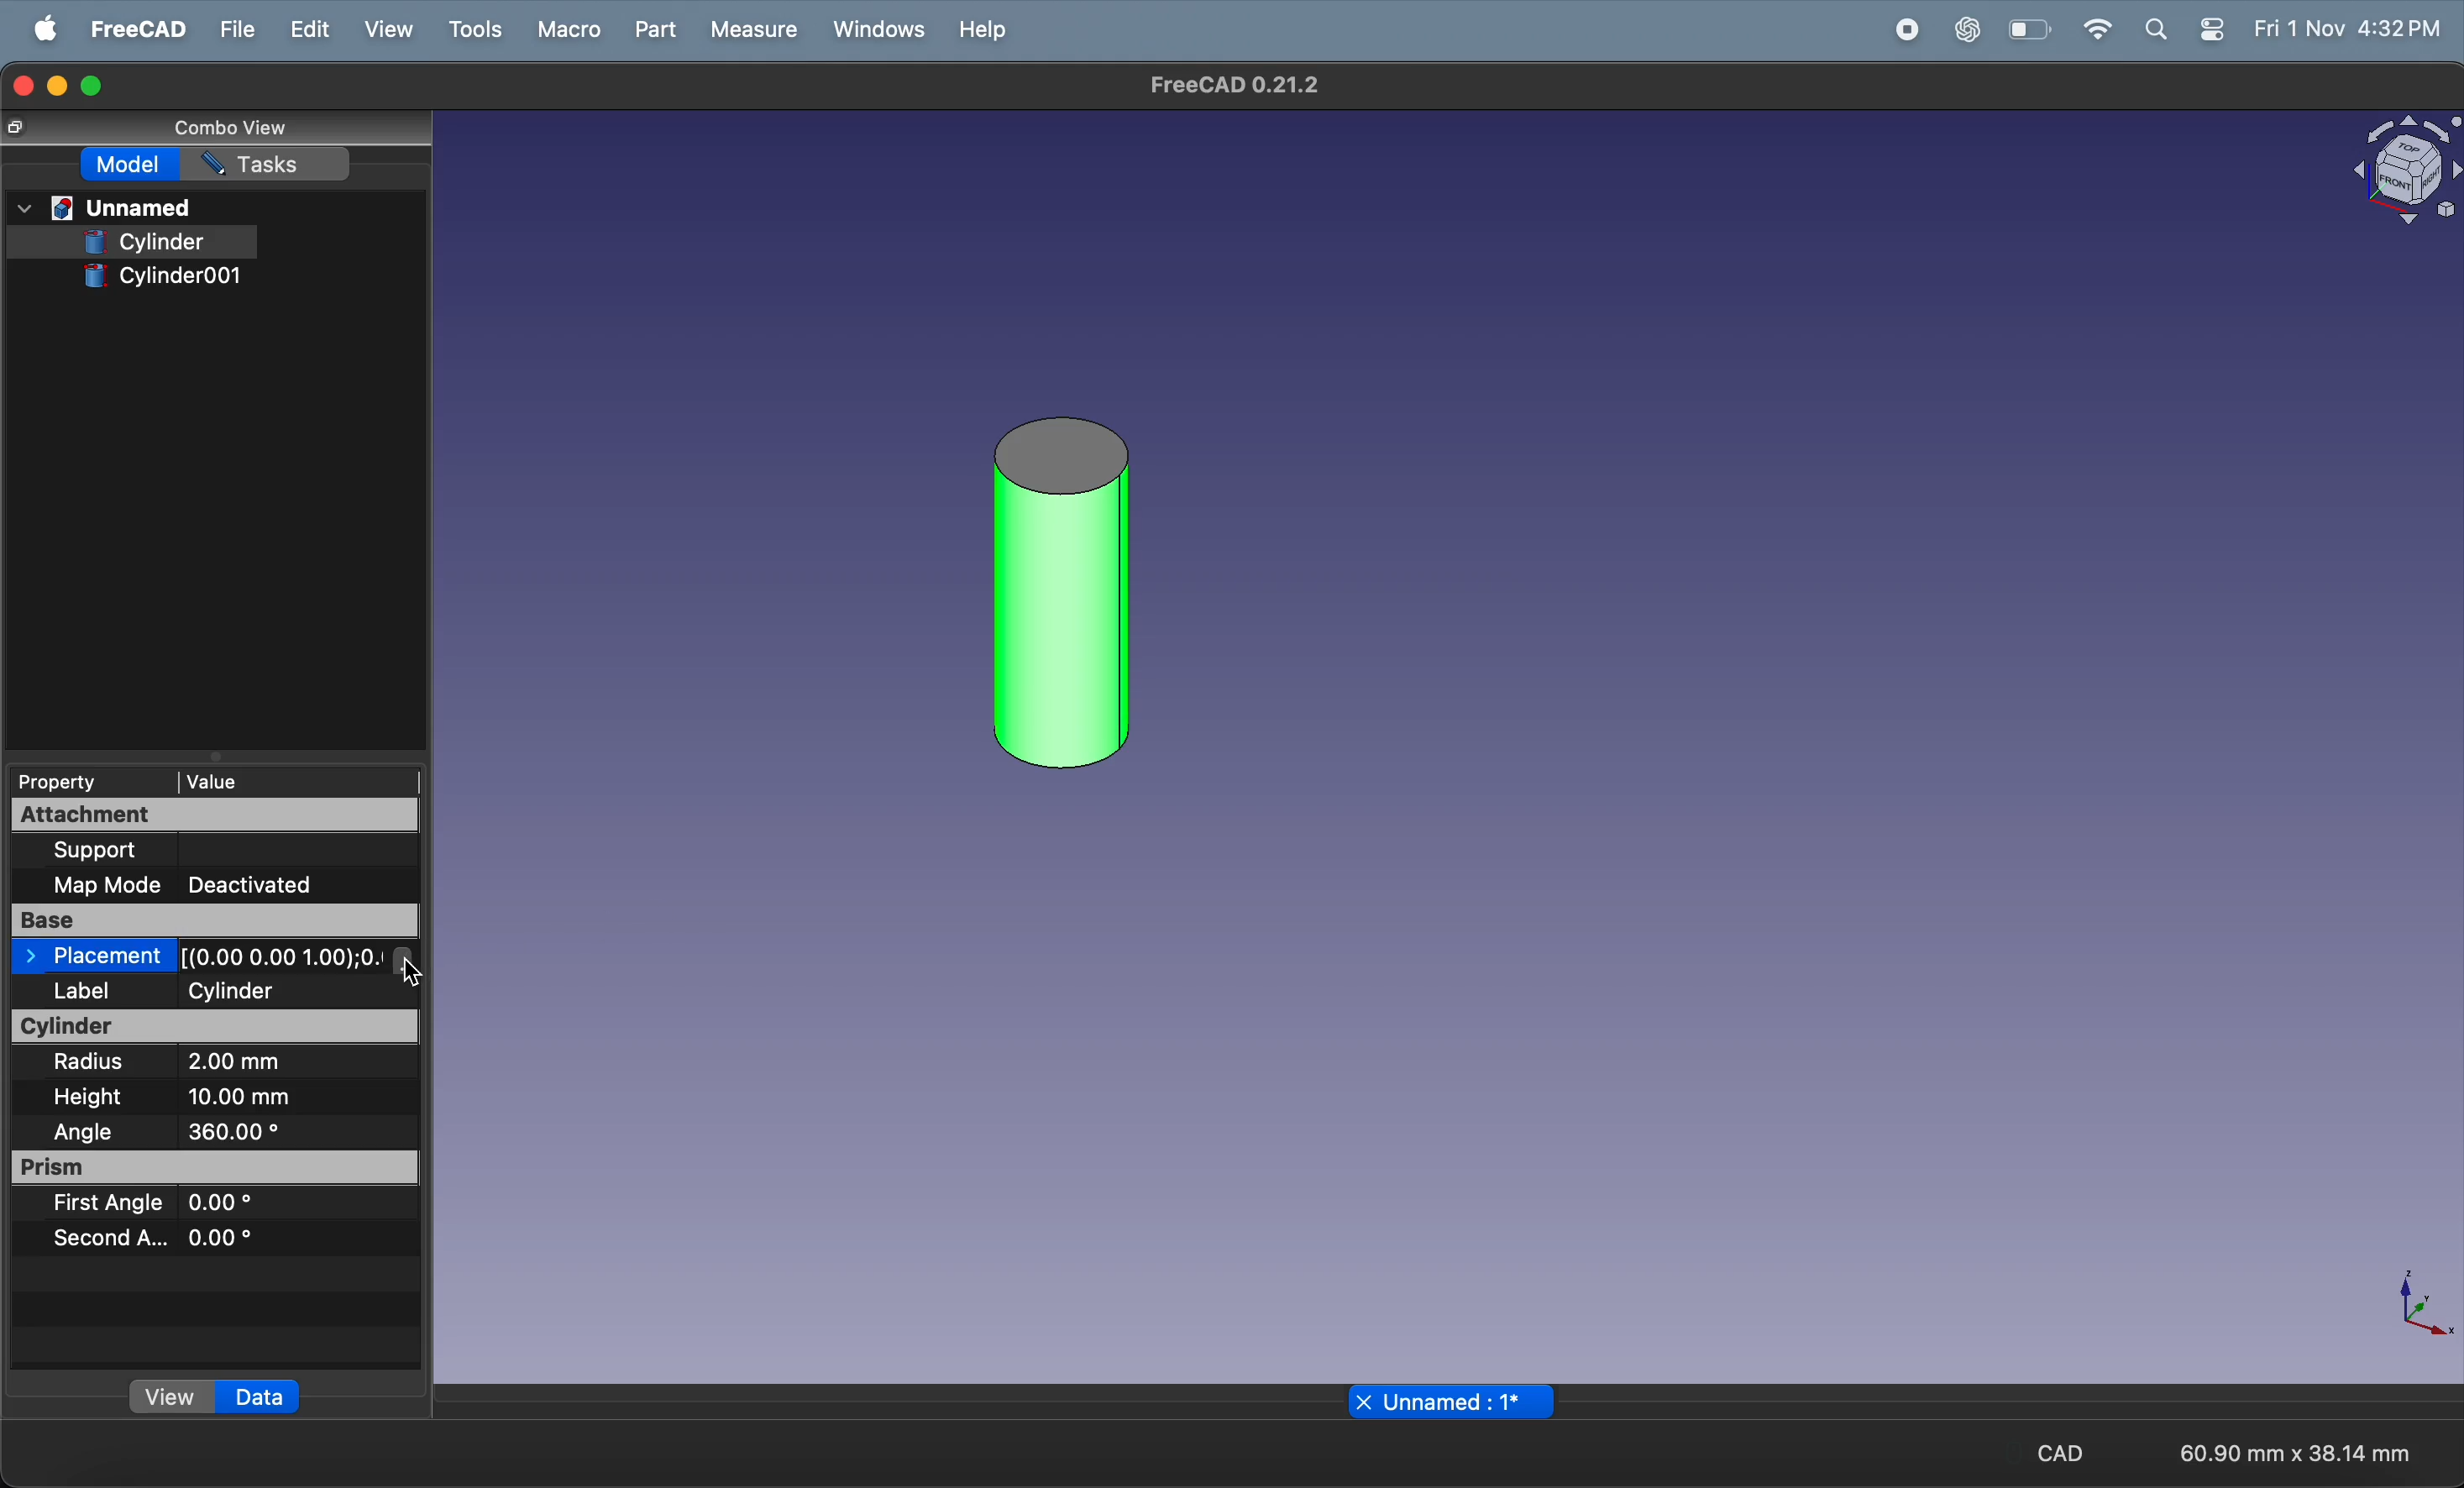 This screenshot has height=1488, width=2464. Describe the element at coordinates (99, 992) in the screenshot. I see `label` at that location.